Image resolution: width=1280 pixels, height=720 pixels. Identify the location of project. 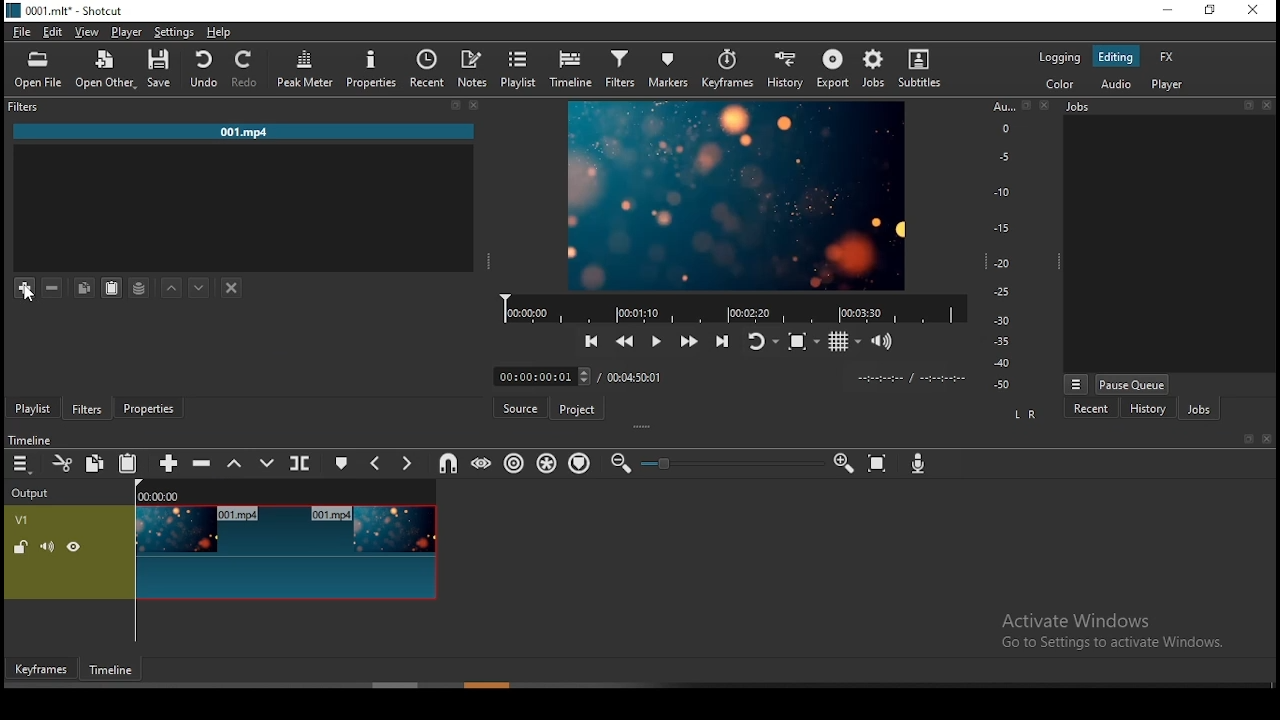
(578, 410).